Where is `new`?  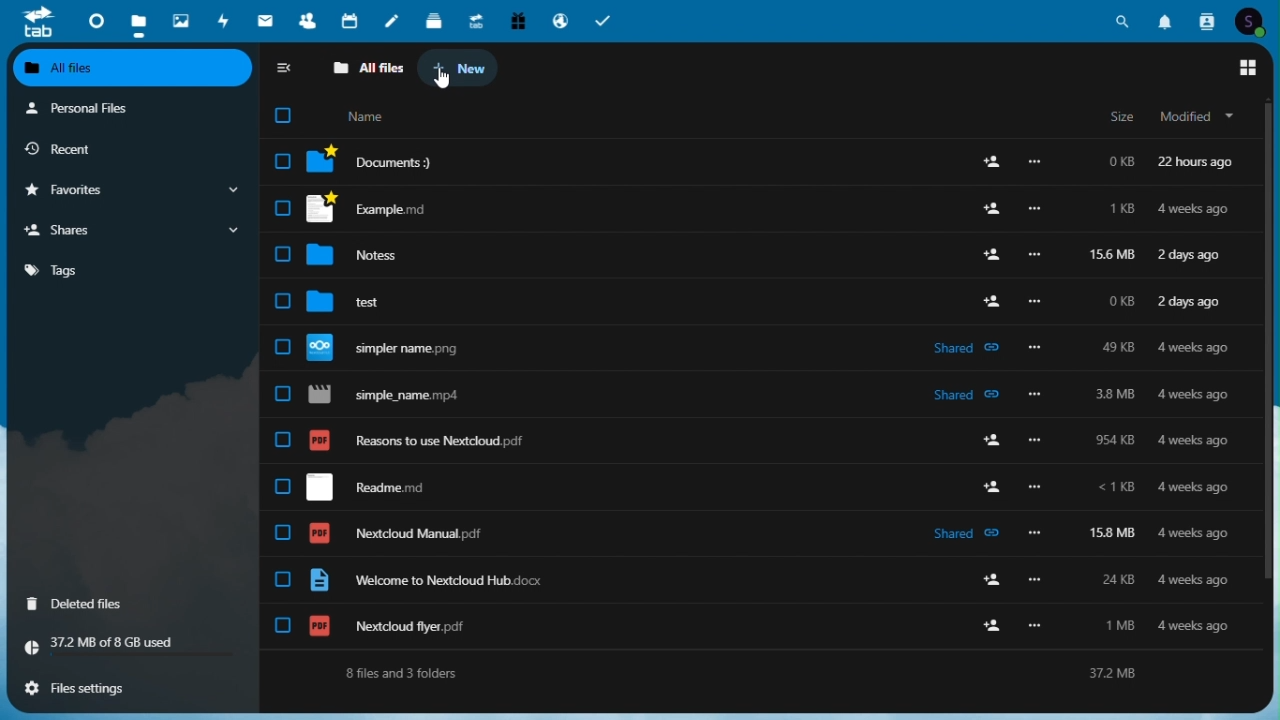 new is located at coordinates (460, 67).